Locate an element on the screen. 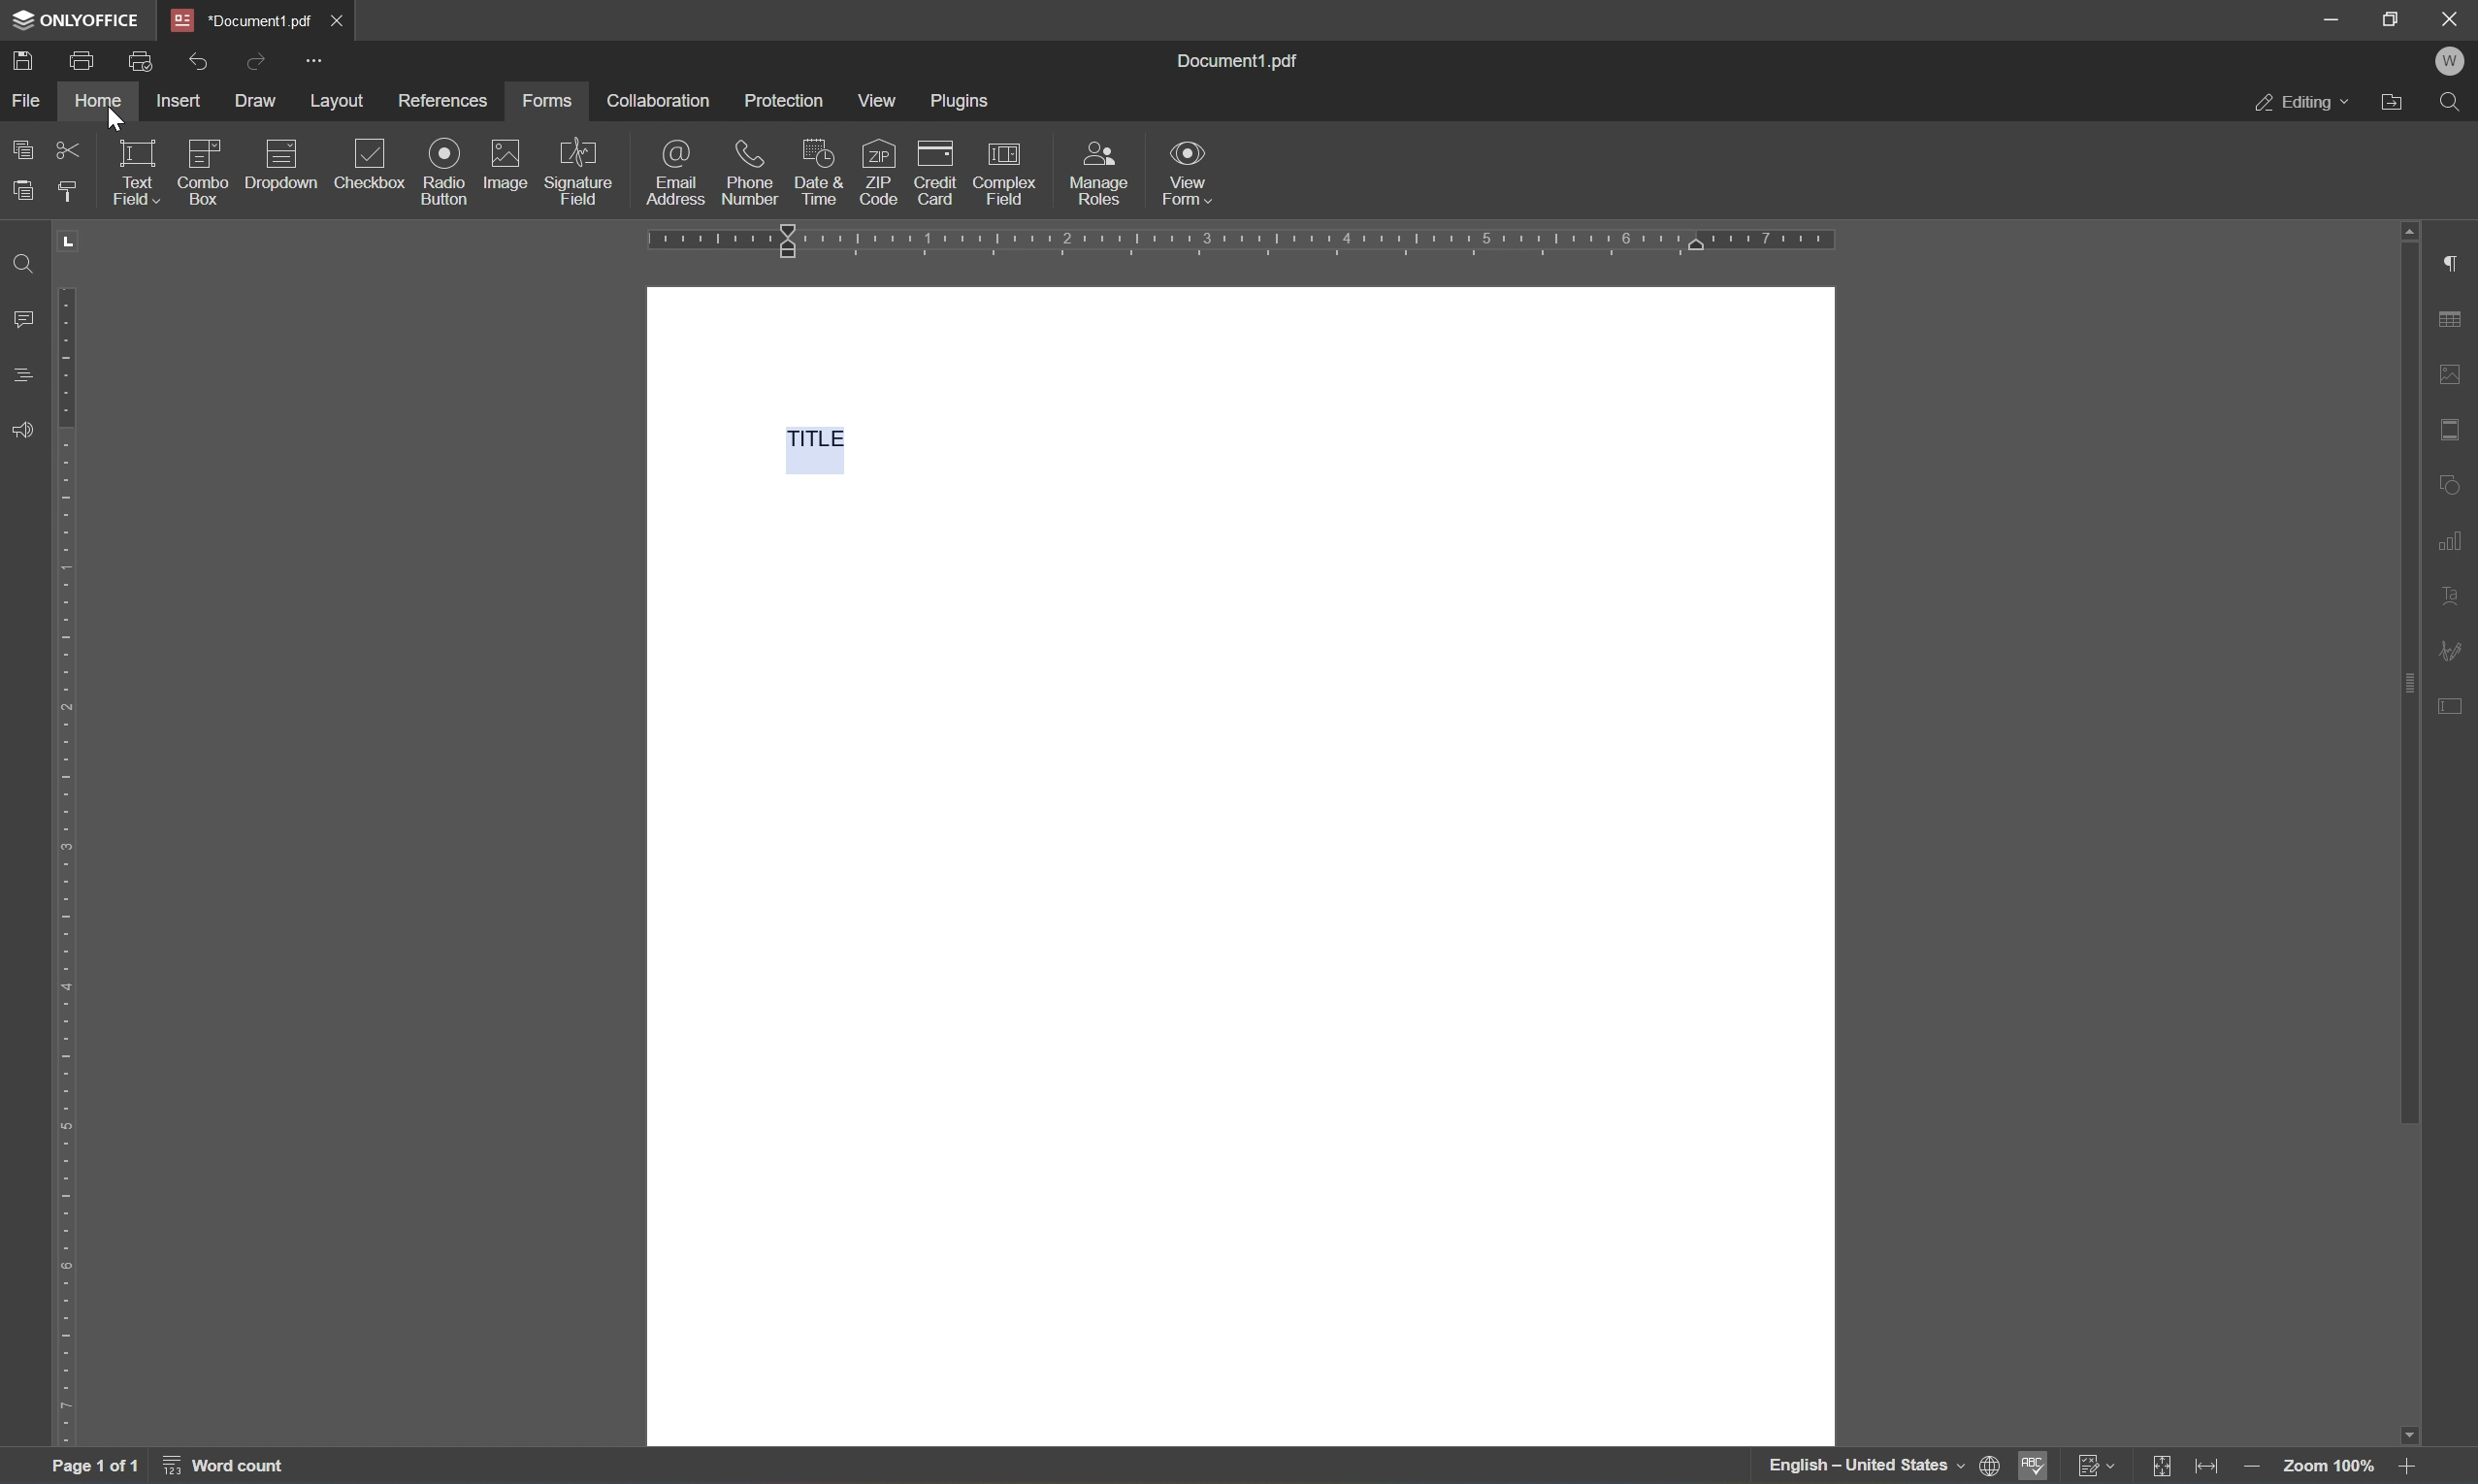 Image resolution: width=2478 pixels, height=1484 pixels. spell checking is located at coordinates (2035, 1467).